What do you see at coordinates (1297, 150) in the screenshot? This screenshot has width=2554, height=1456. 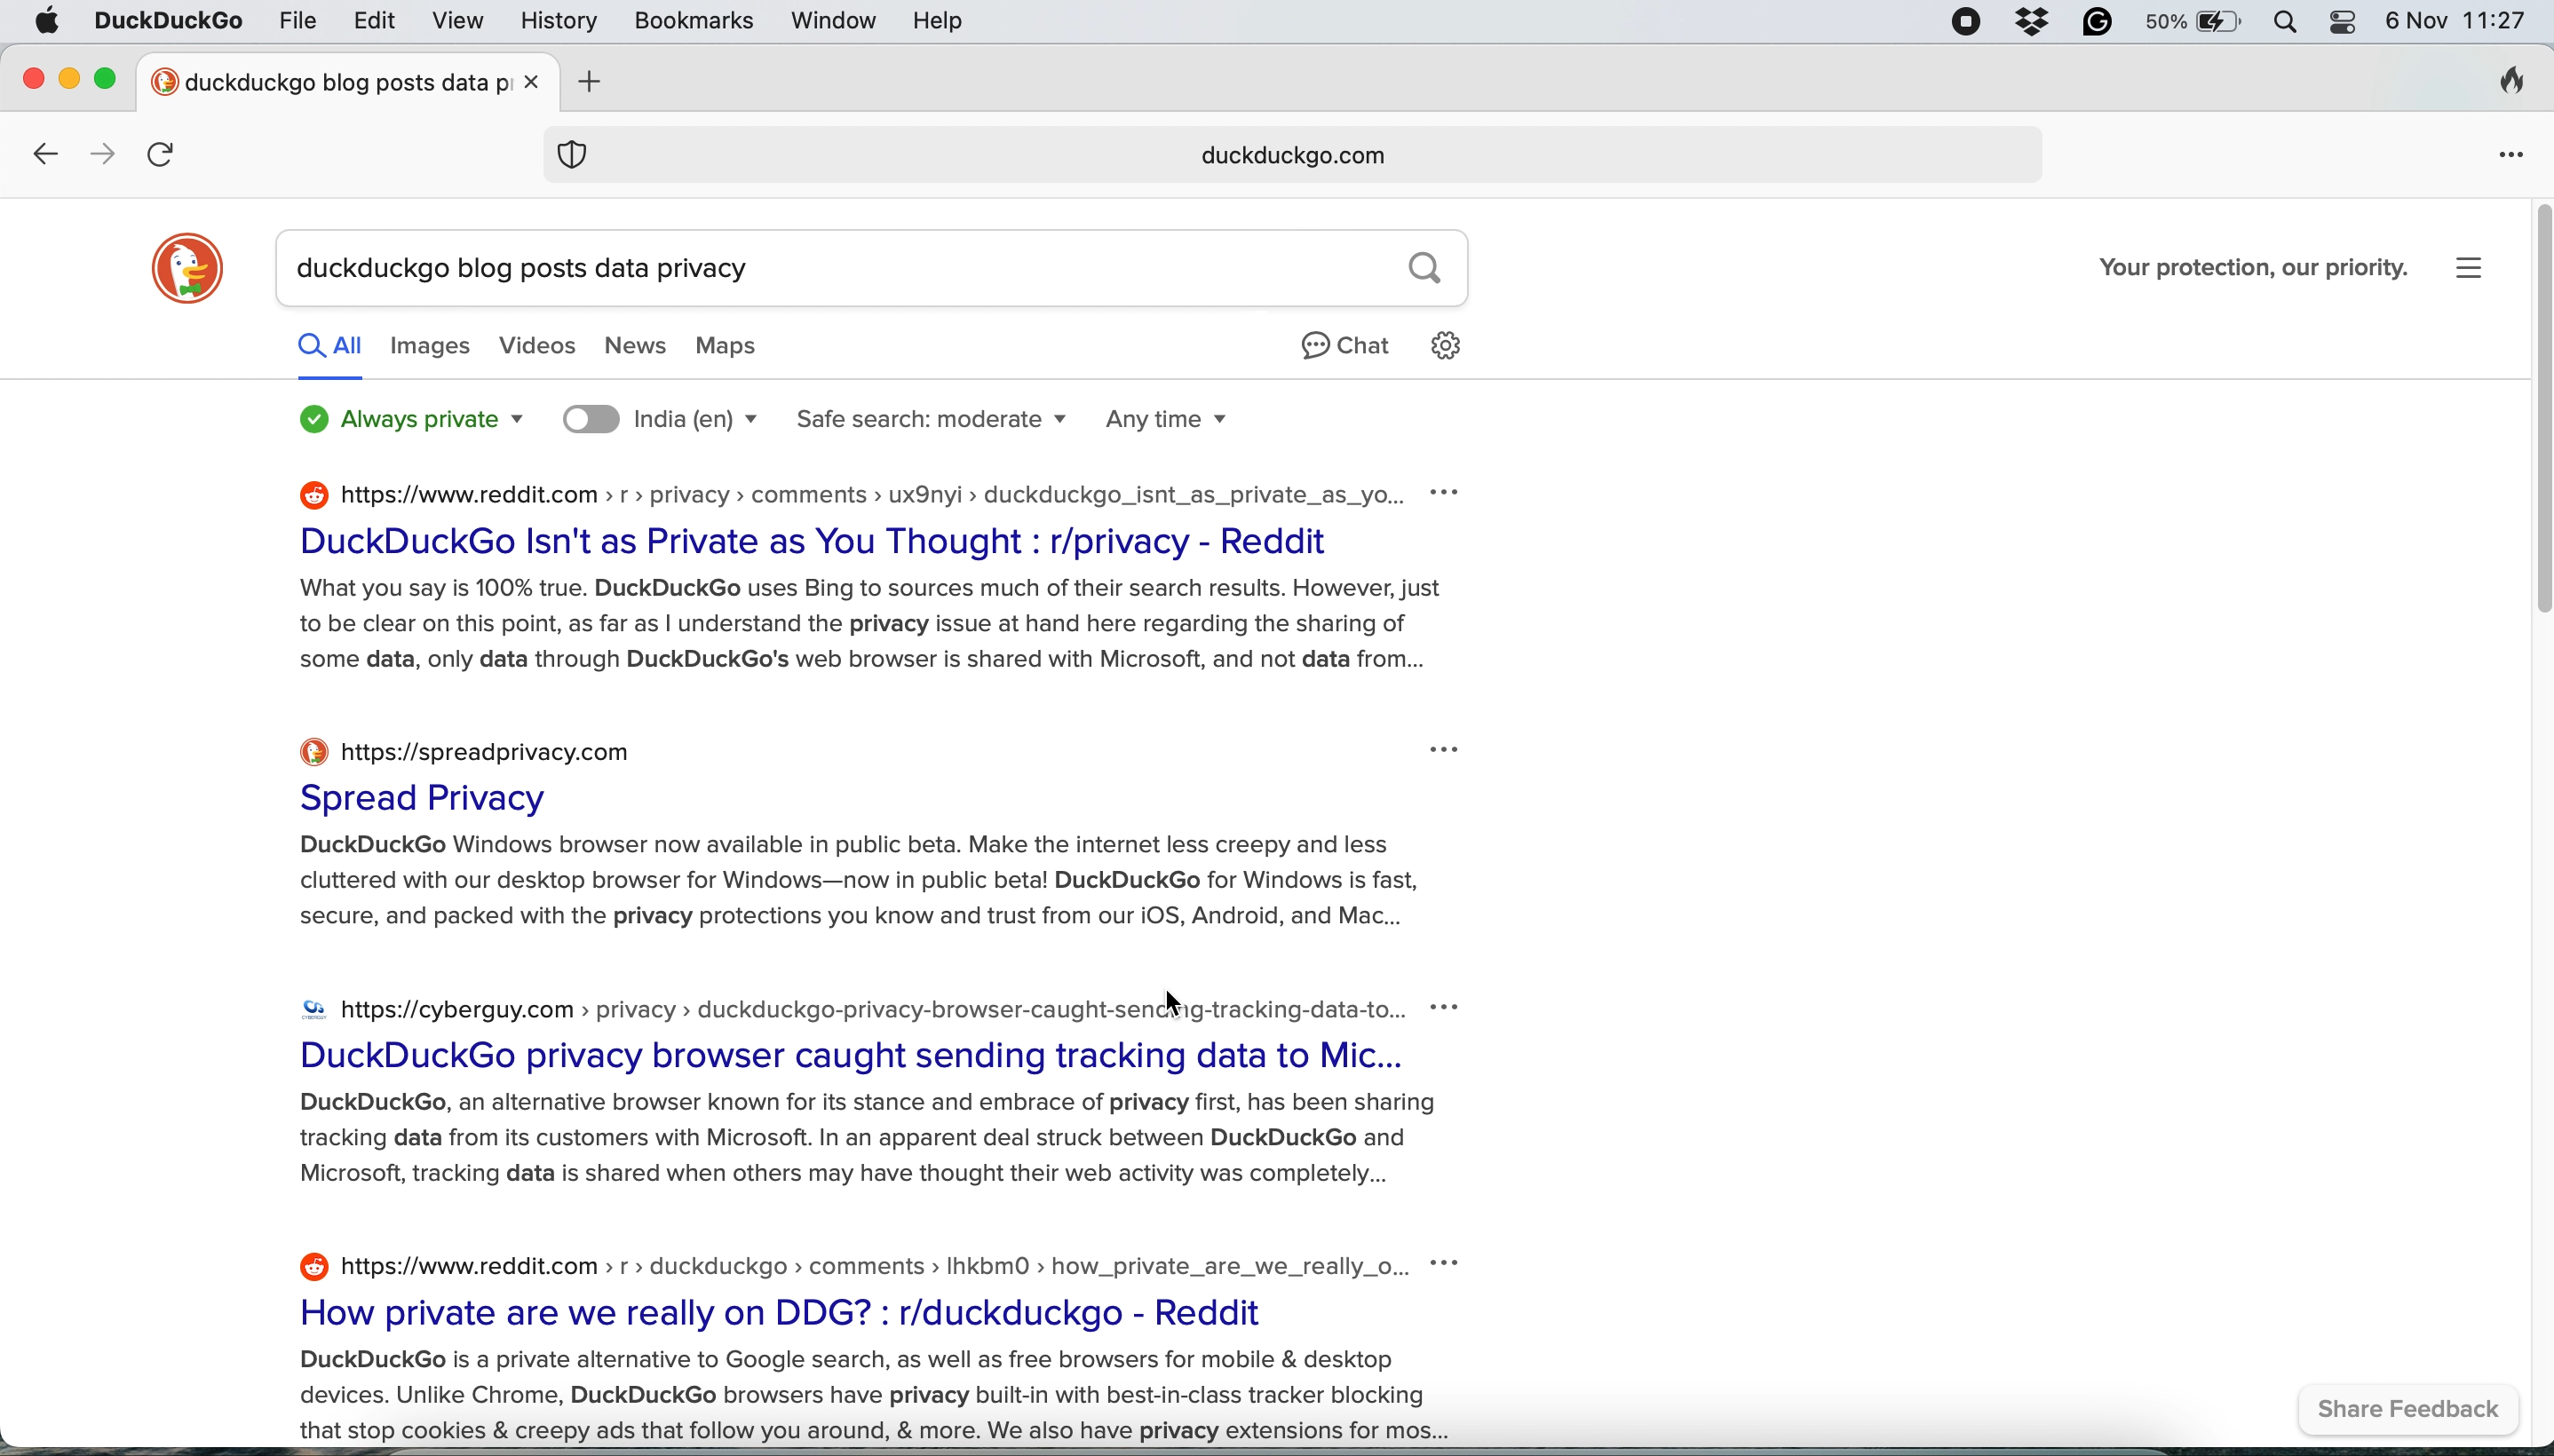 I see `open website` at bounding box center [1297, 150].